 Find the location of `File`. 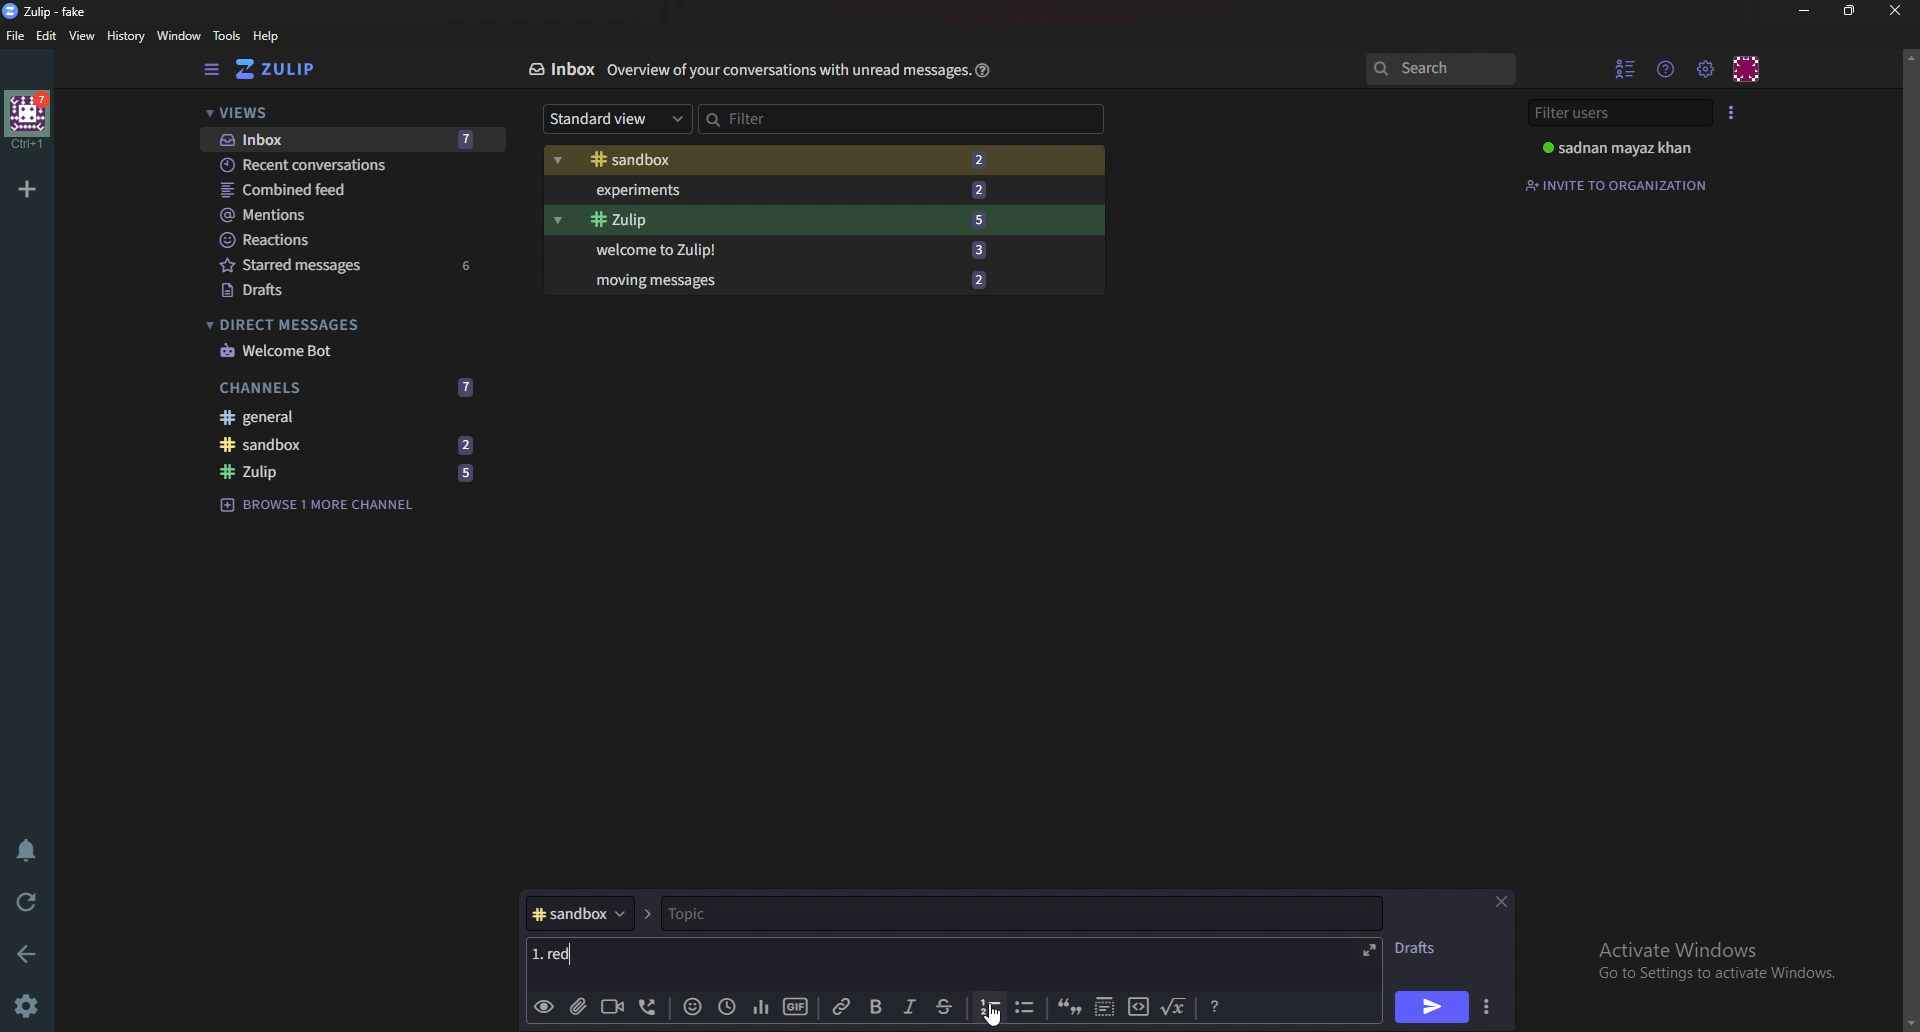

File is located at coordinates (16, 37).